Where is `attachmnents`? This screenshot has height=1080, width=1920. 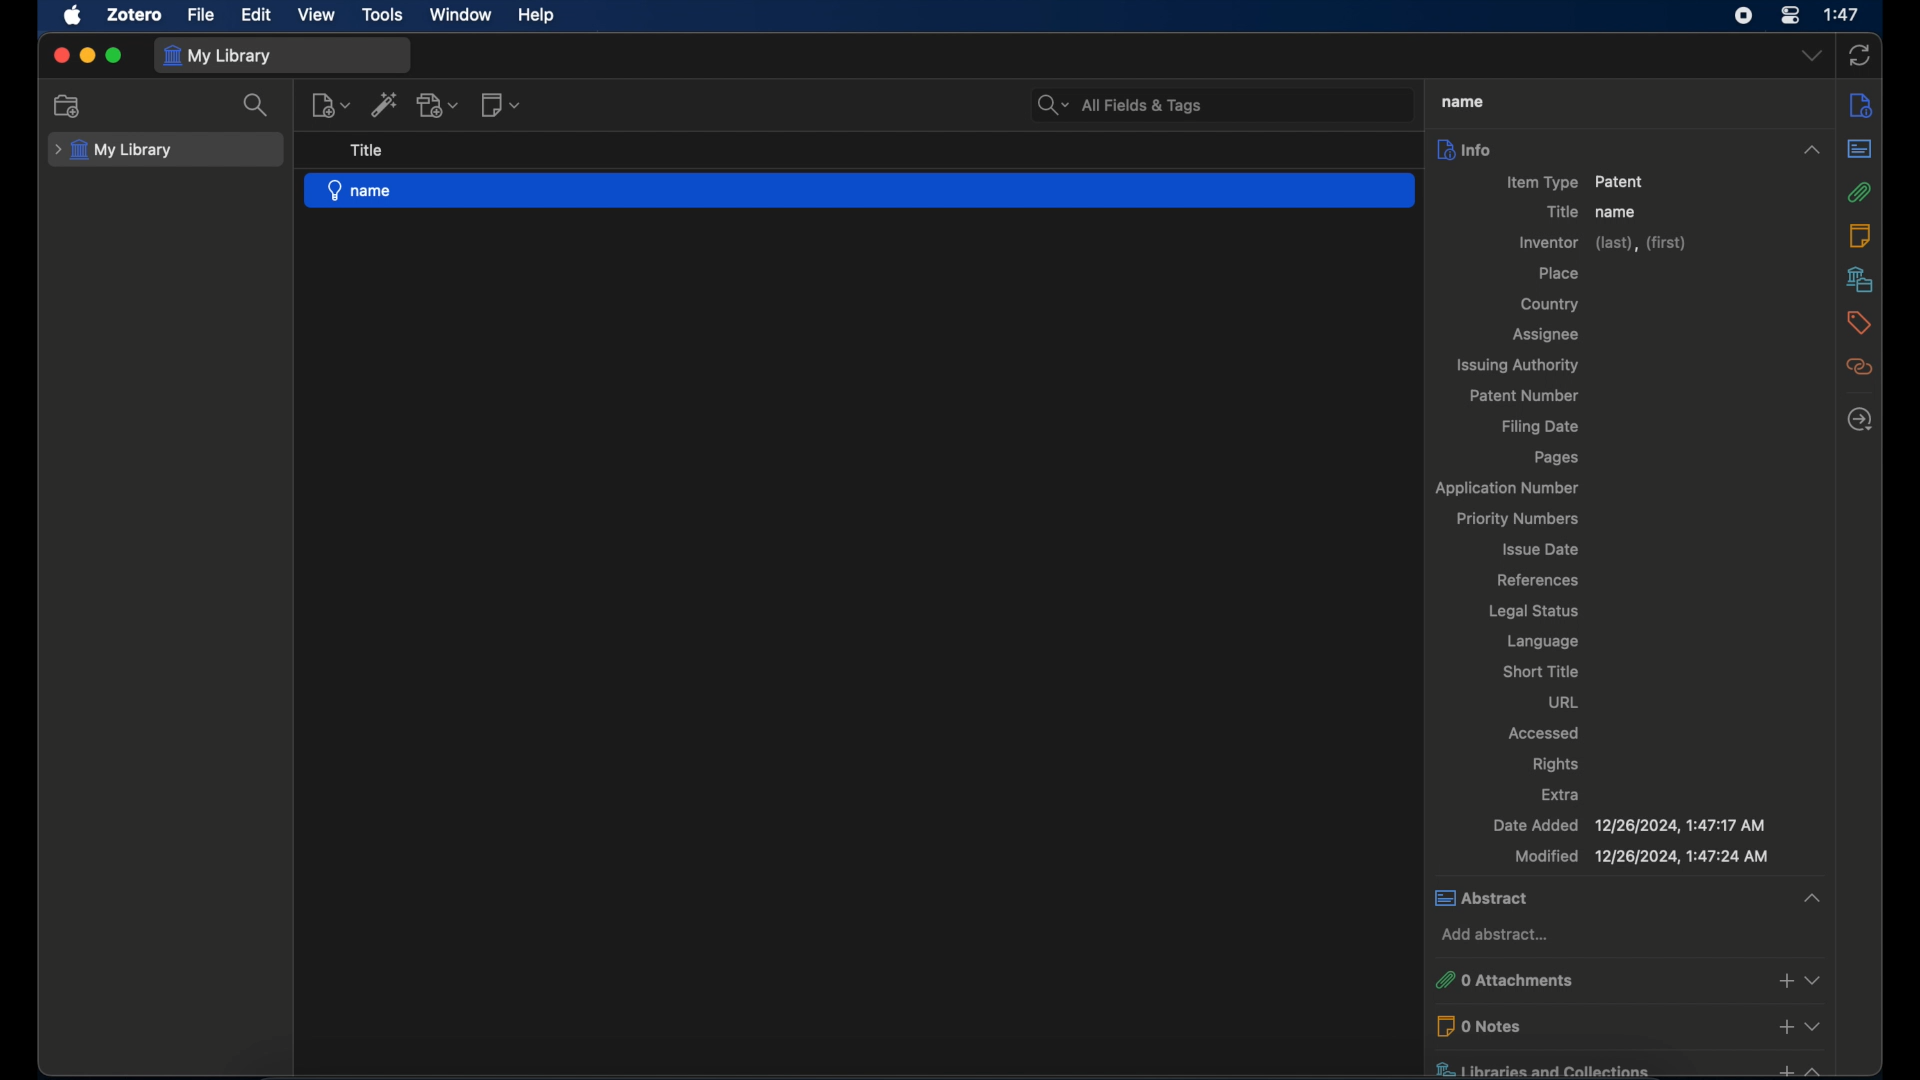
attachmnents is located at coordinates (1859, 193).